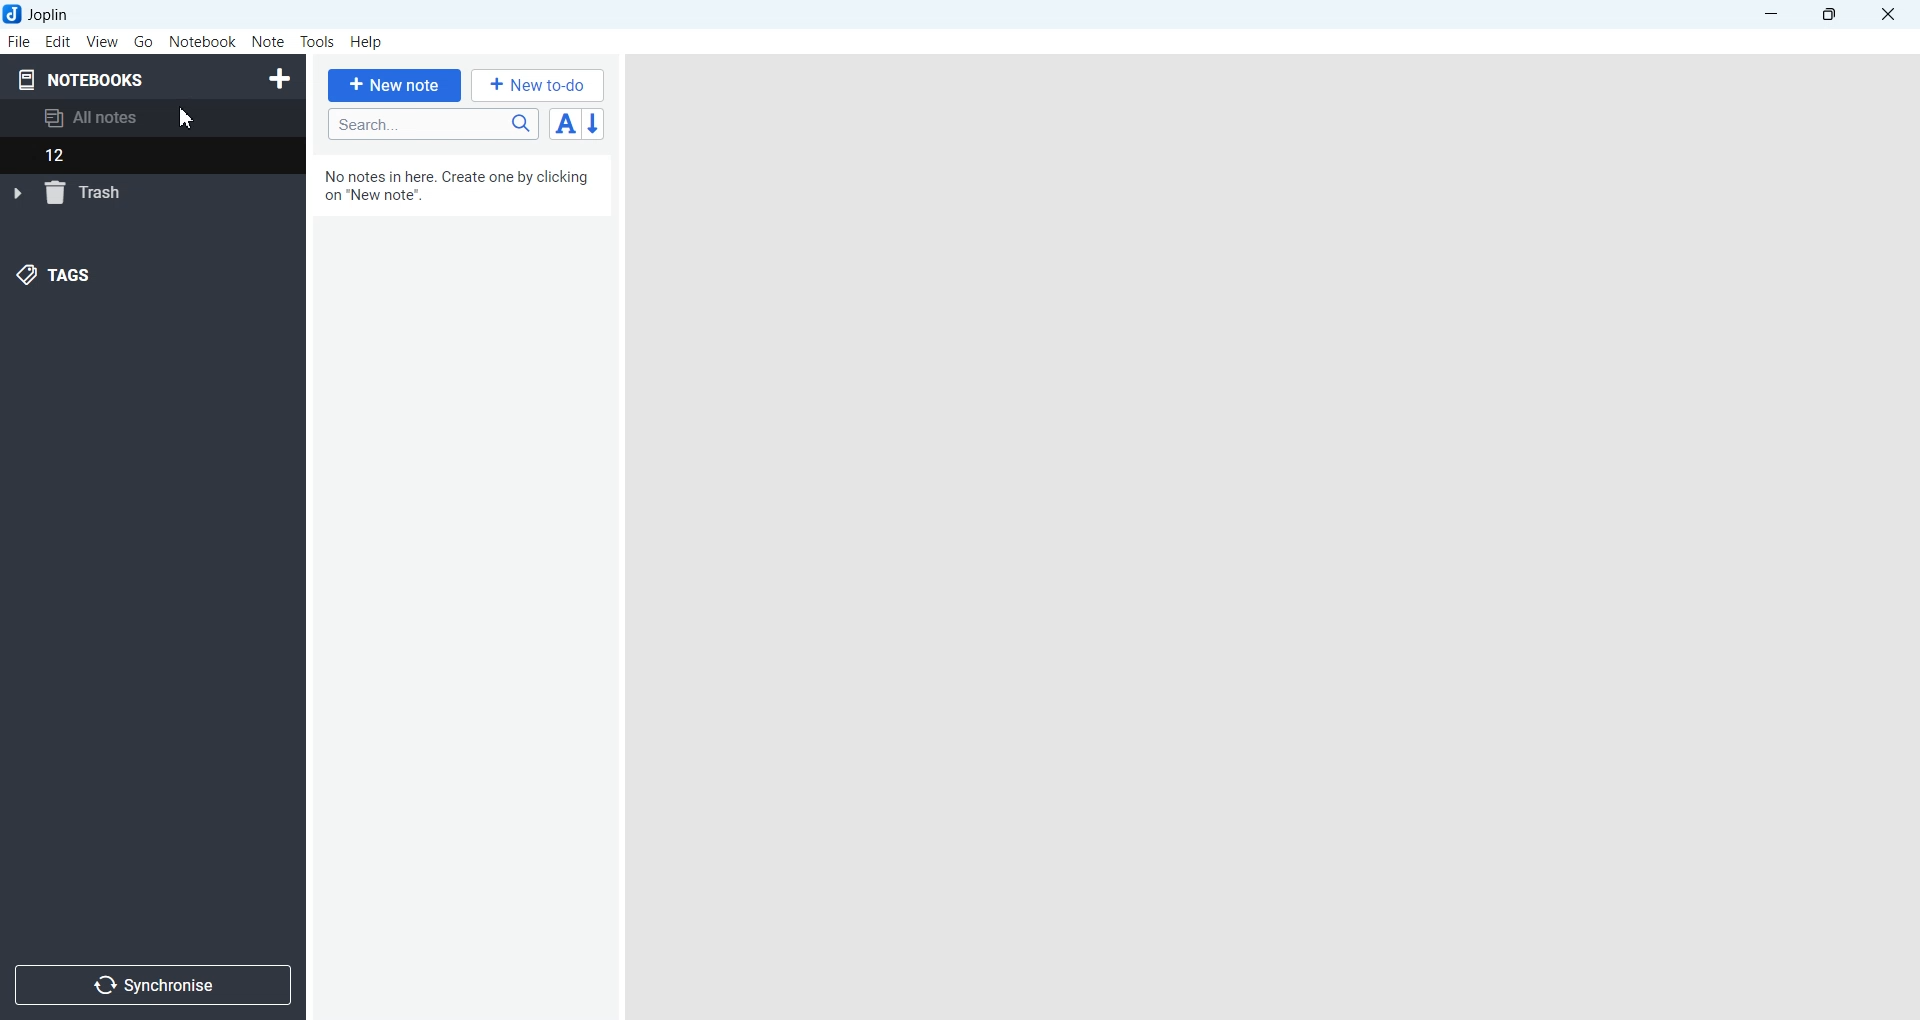 This screenshot has width=1920, height=1020. Describe the element at coordinates (395, 85) in the screenshot. I see `+ New note` at that location.